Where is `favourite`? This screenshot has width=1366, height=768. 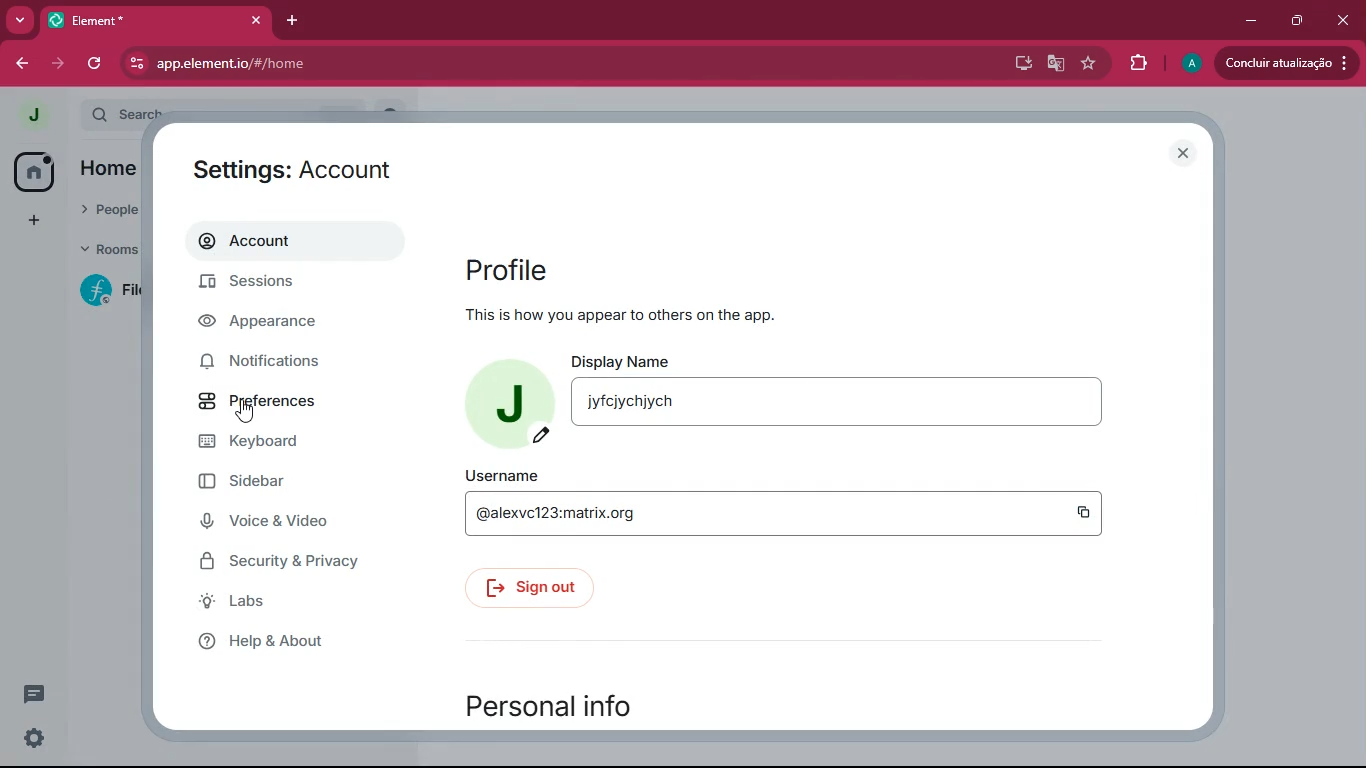 favourite is located at coordinates (1091, 64).